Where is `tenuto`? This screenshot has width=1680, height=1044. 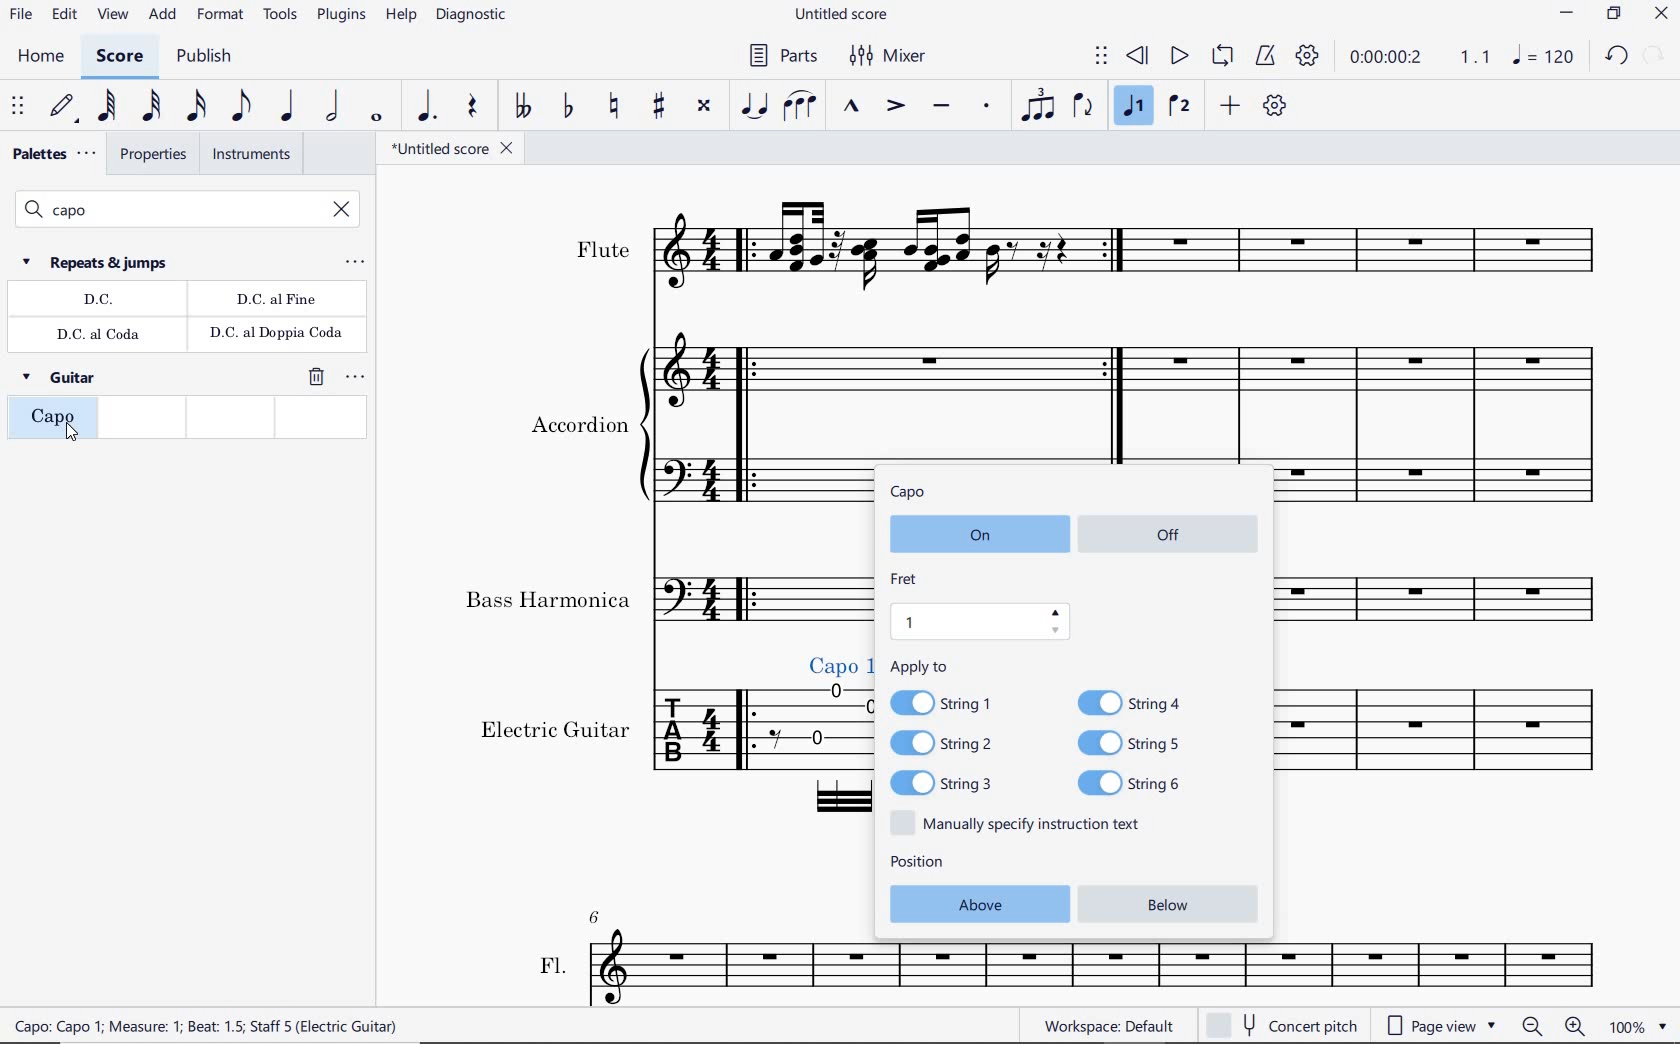 tenuto is located at coordinates (943, 107).